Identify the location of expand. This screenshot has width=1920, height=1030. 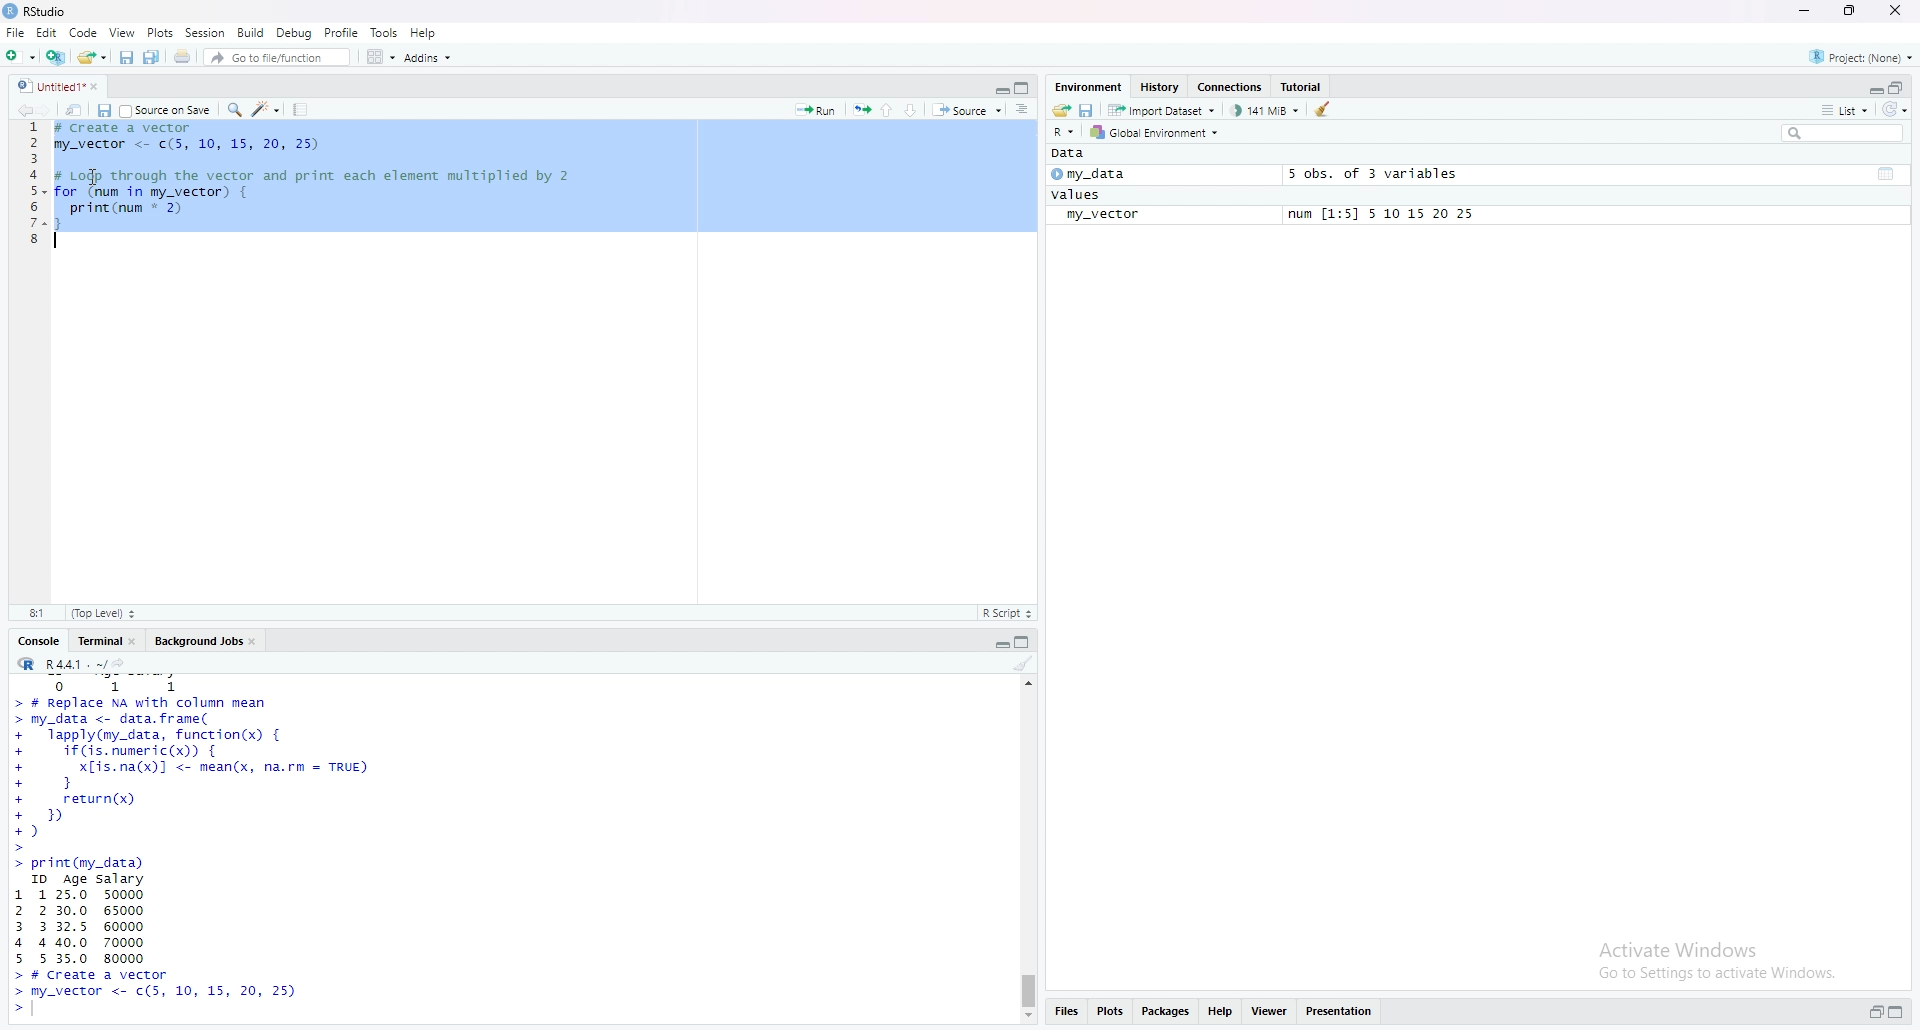
(1873, 1012).